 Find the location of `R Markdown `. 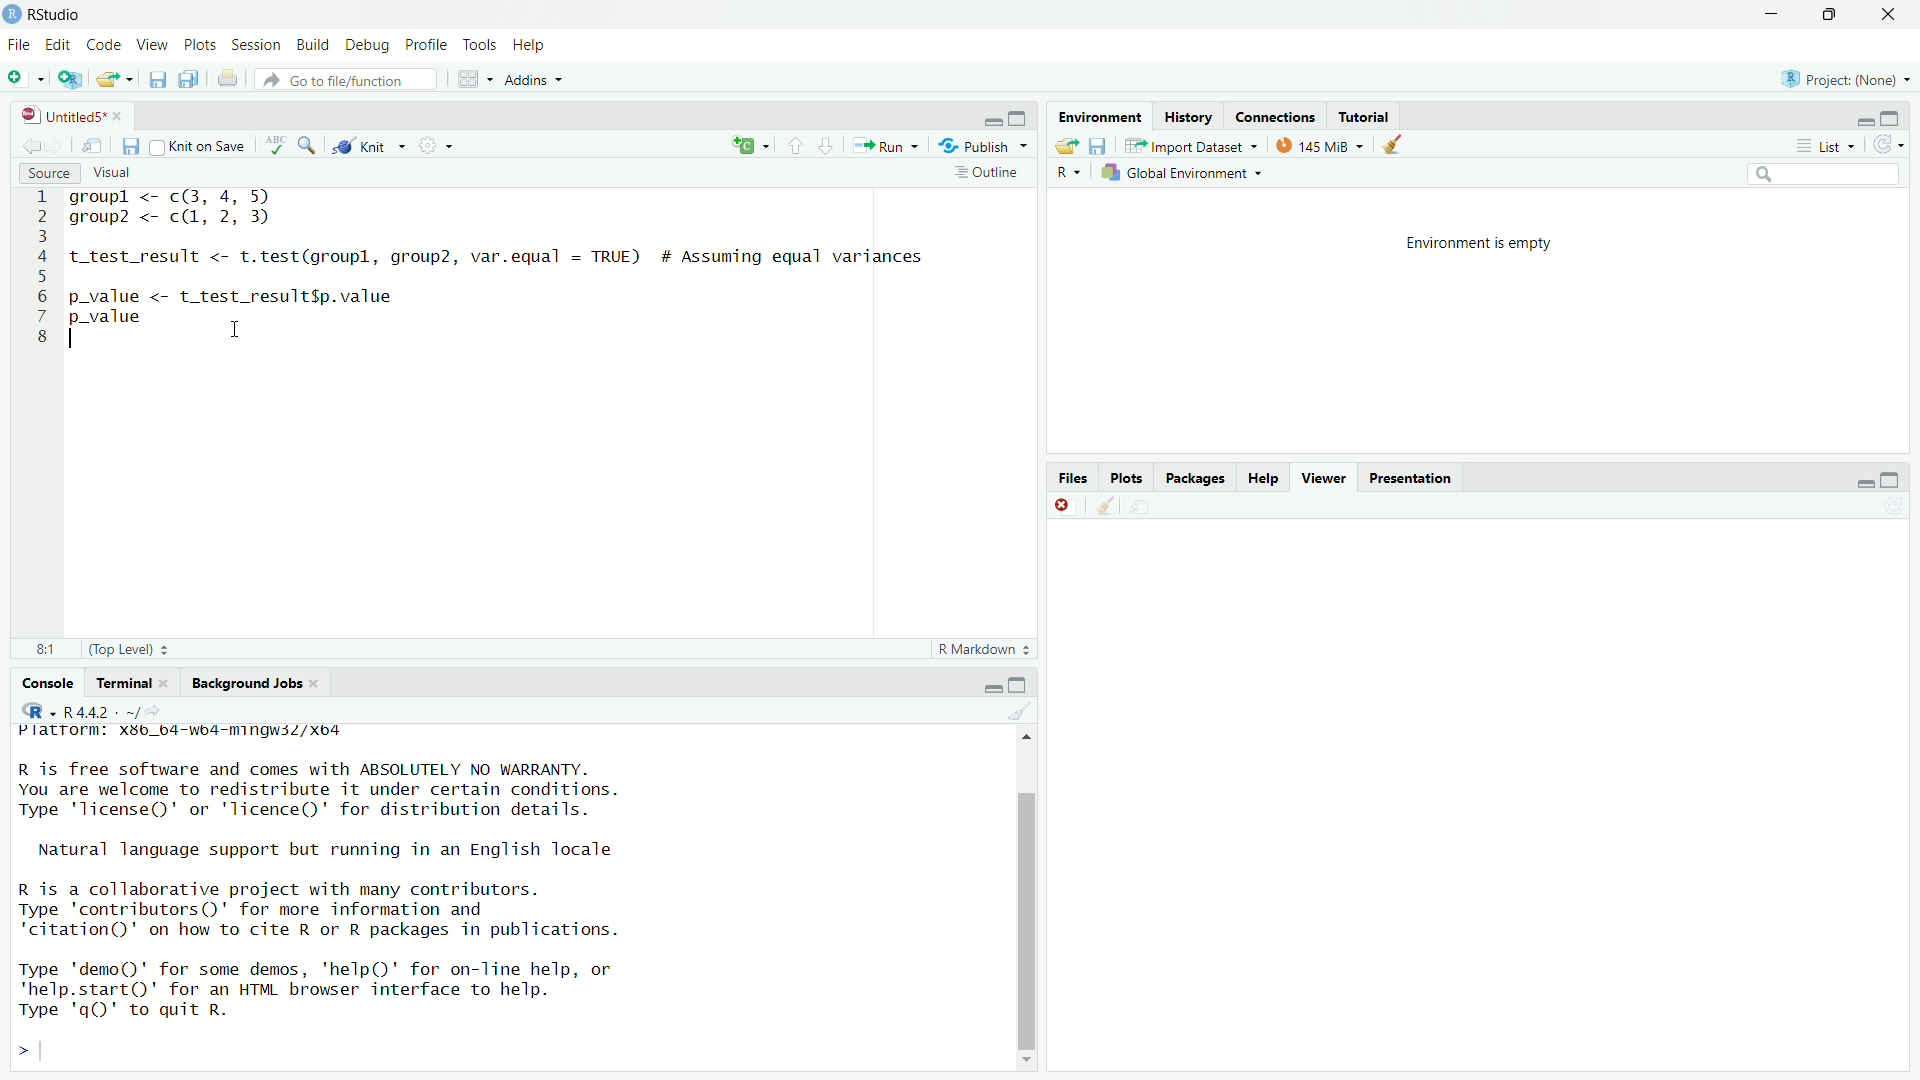

R Markdown  is located at coordinates (983, 650).